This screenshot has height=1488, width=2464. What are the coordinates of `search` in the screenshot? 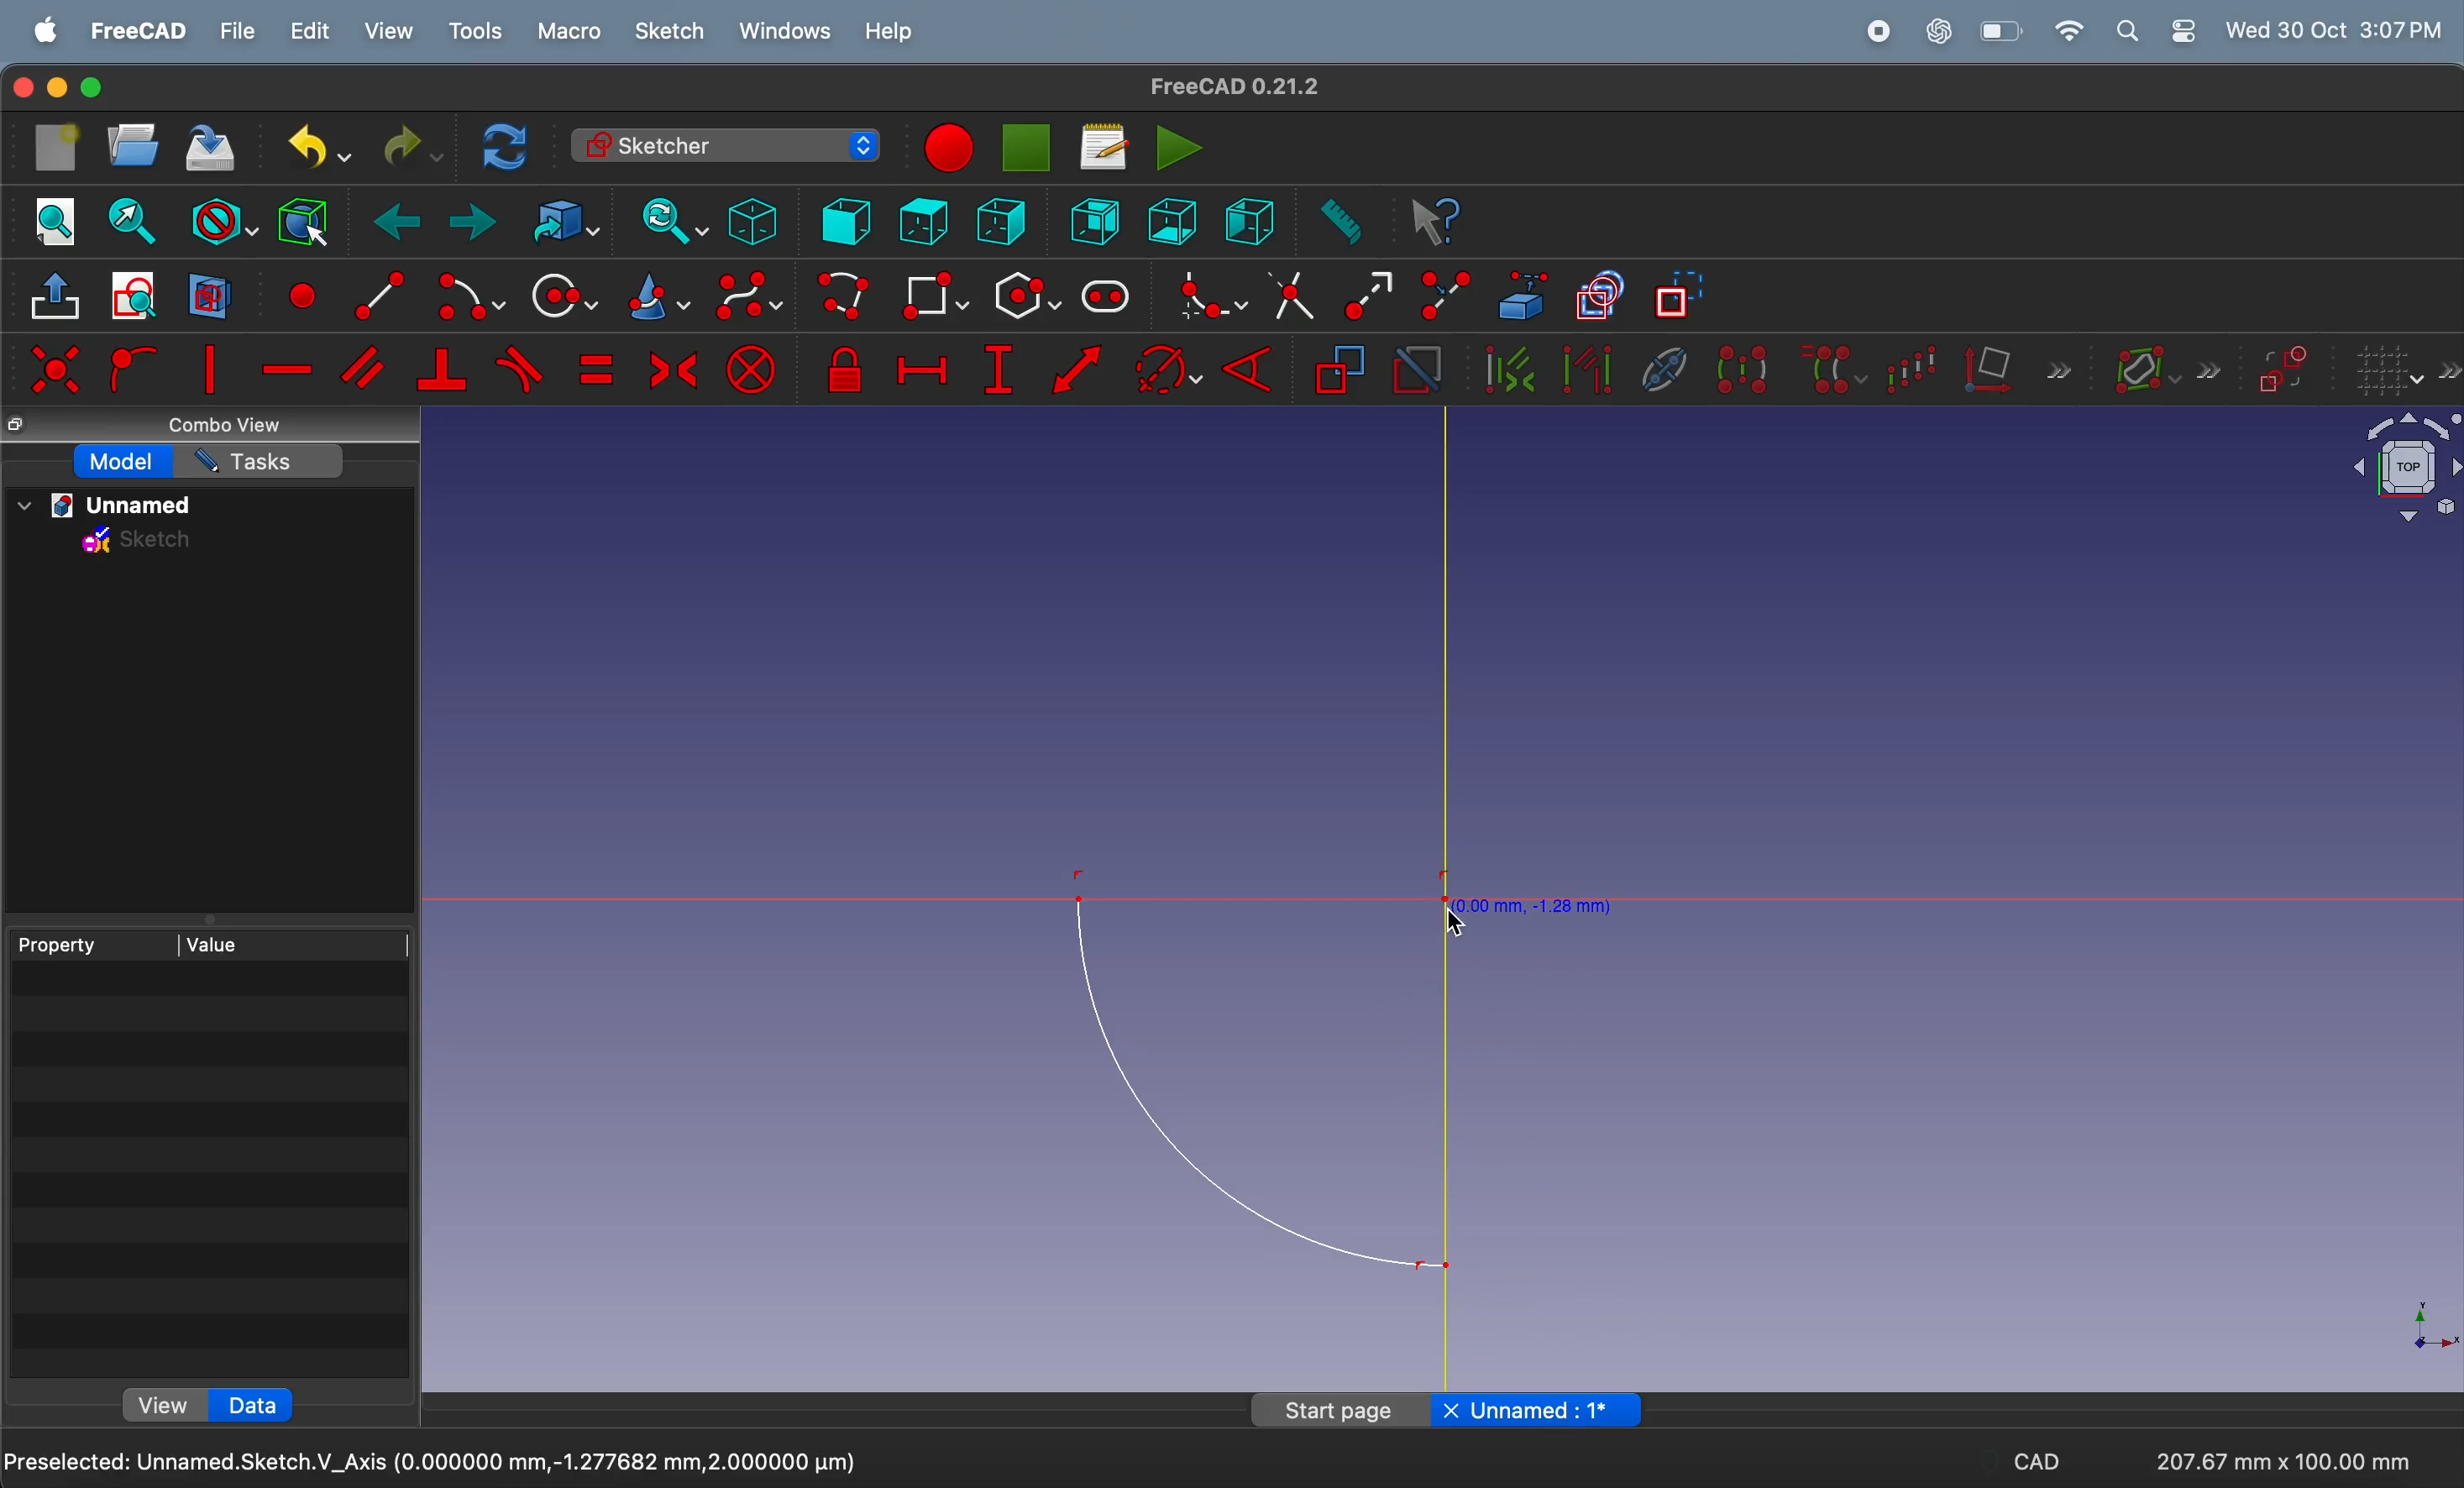 It's located at (2127, 31).